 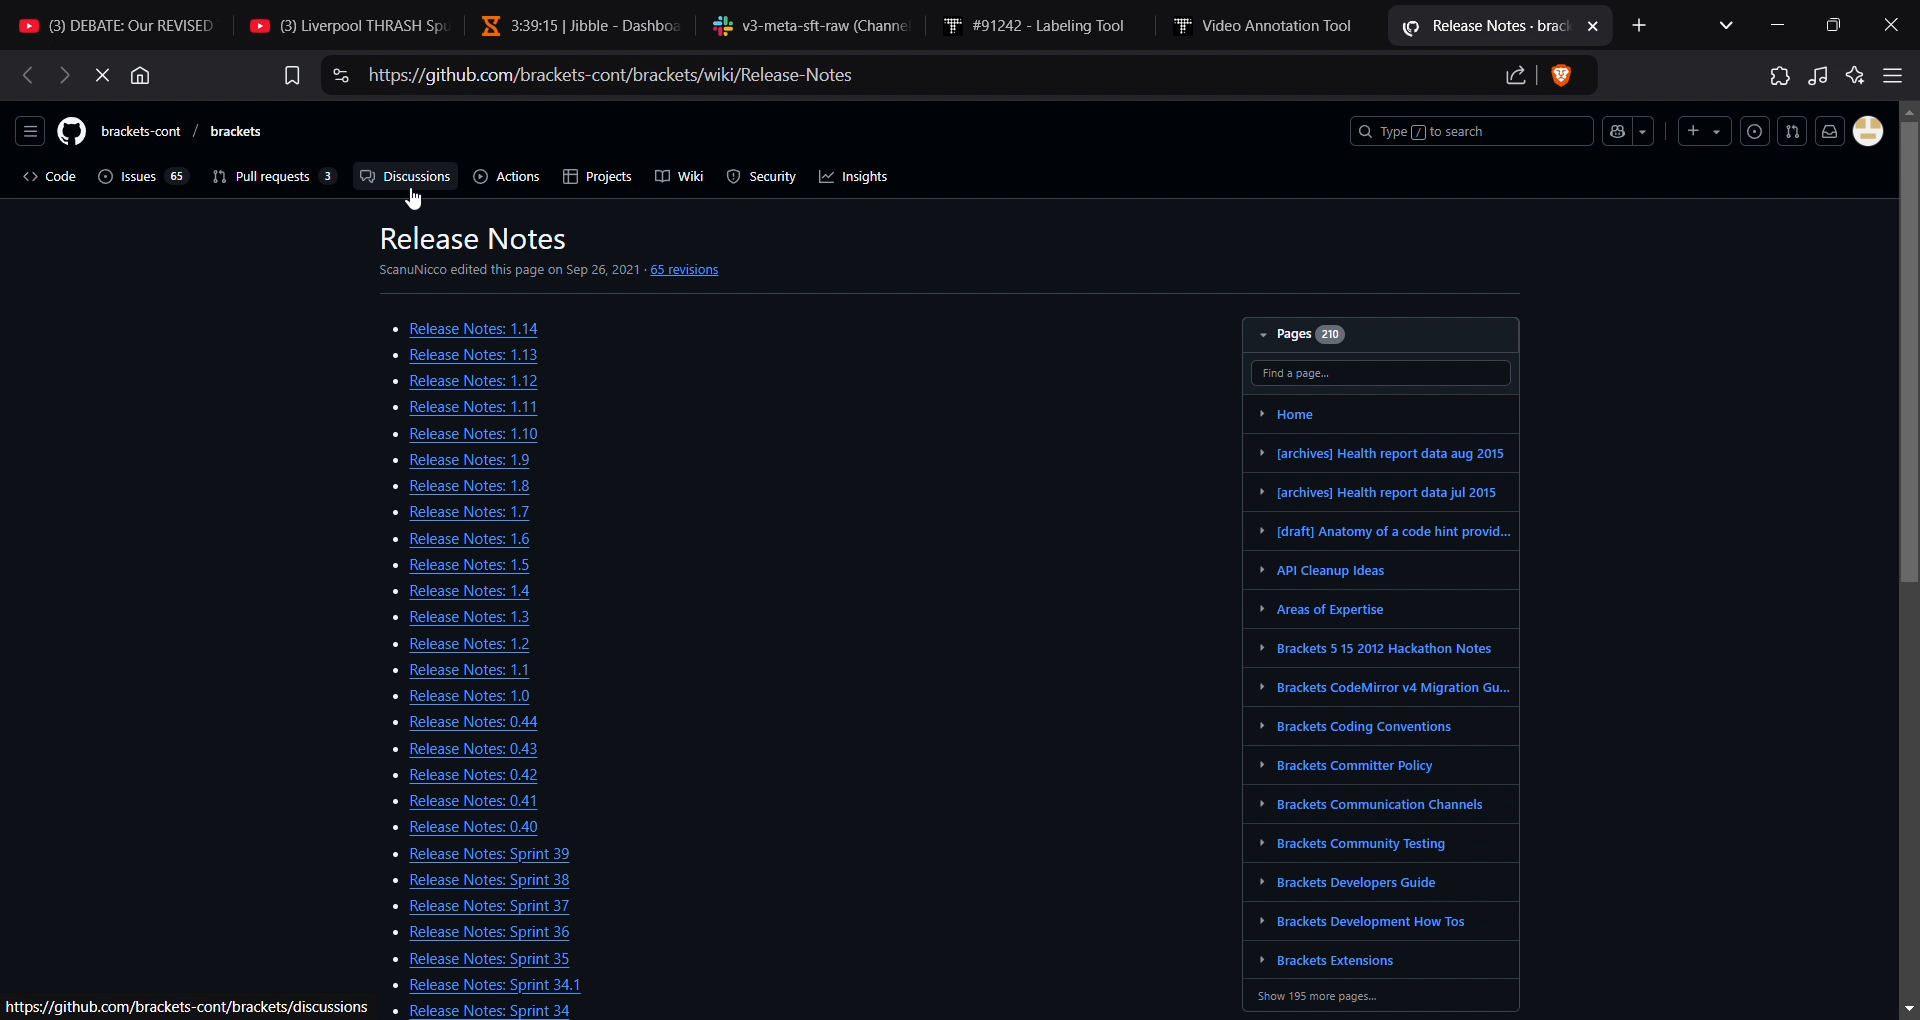 I want to click on o Release Notes: Sprint 39, so click(x=472, y=854).